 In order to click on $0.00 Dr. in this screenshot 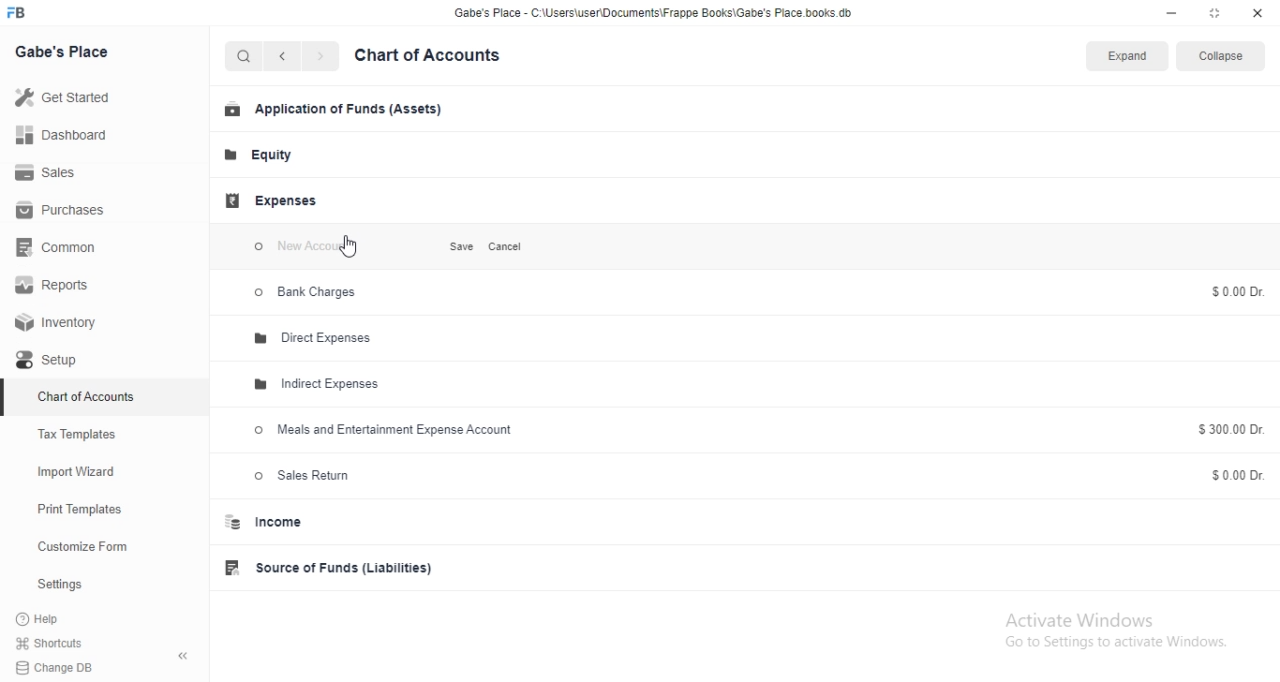, I will do `click(1237, 474)`.